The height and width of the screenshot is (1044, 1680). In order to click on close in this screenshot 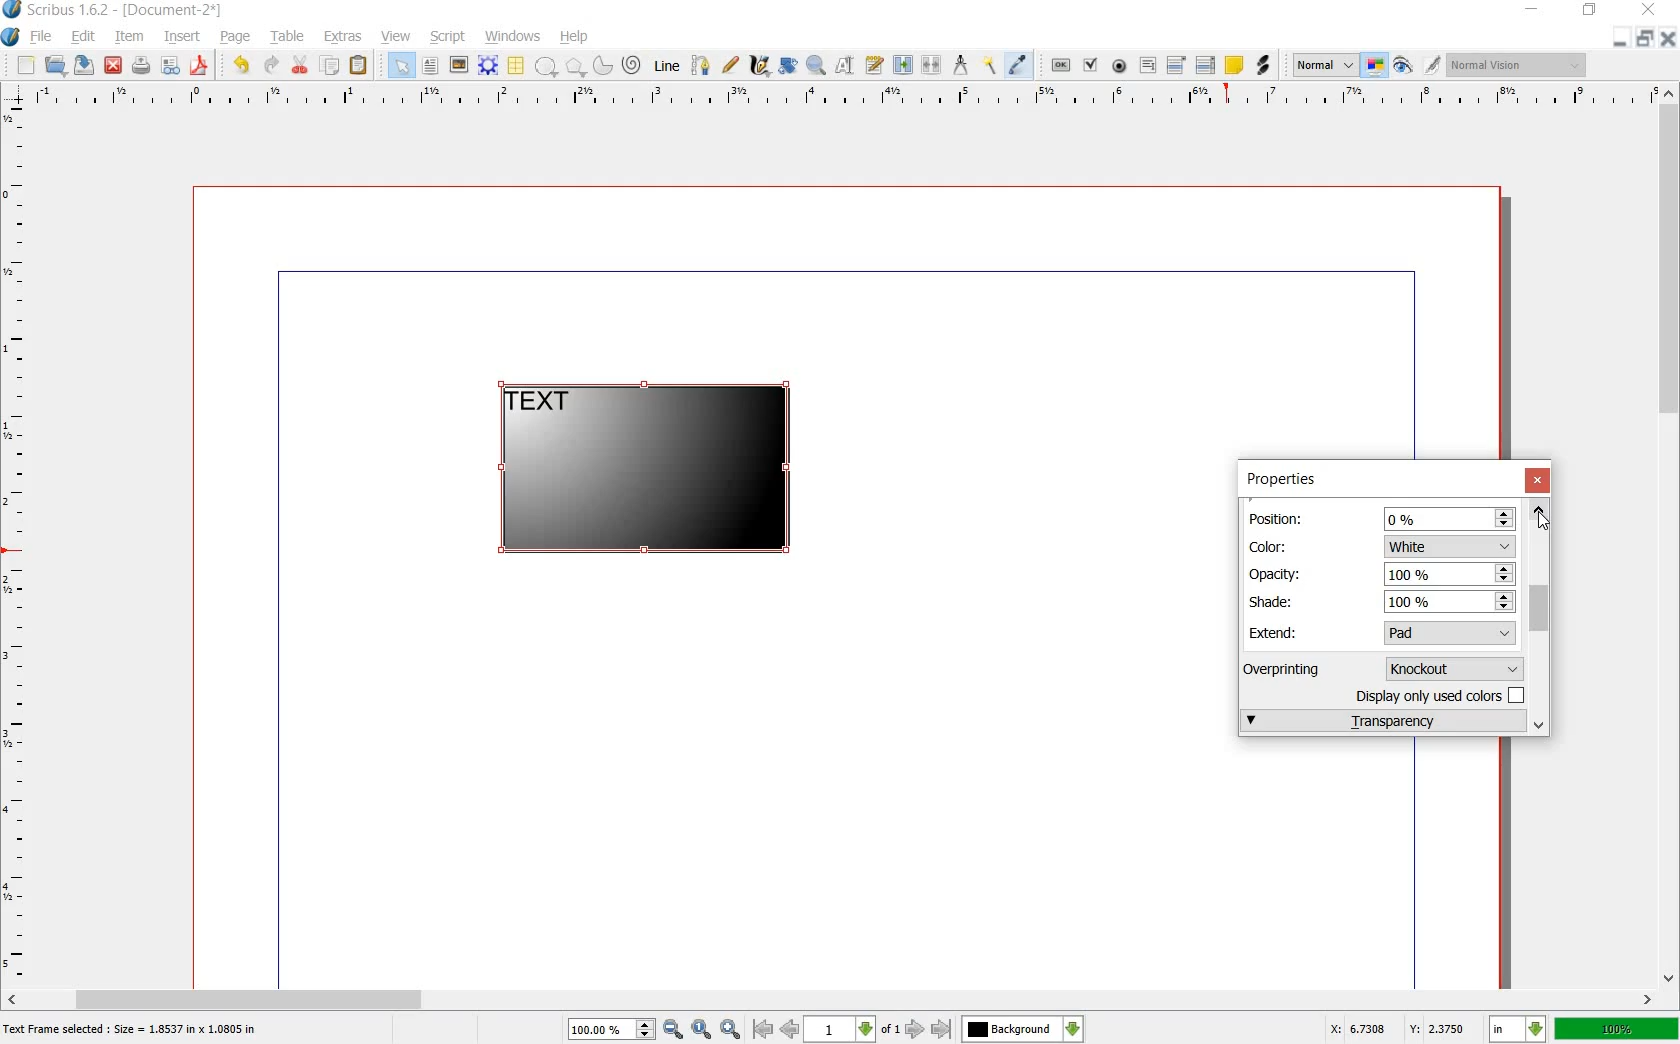, I will do `click(1652, 9)`.